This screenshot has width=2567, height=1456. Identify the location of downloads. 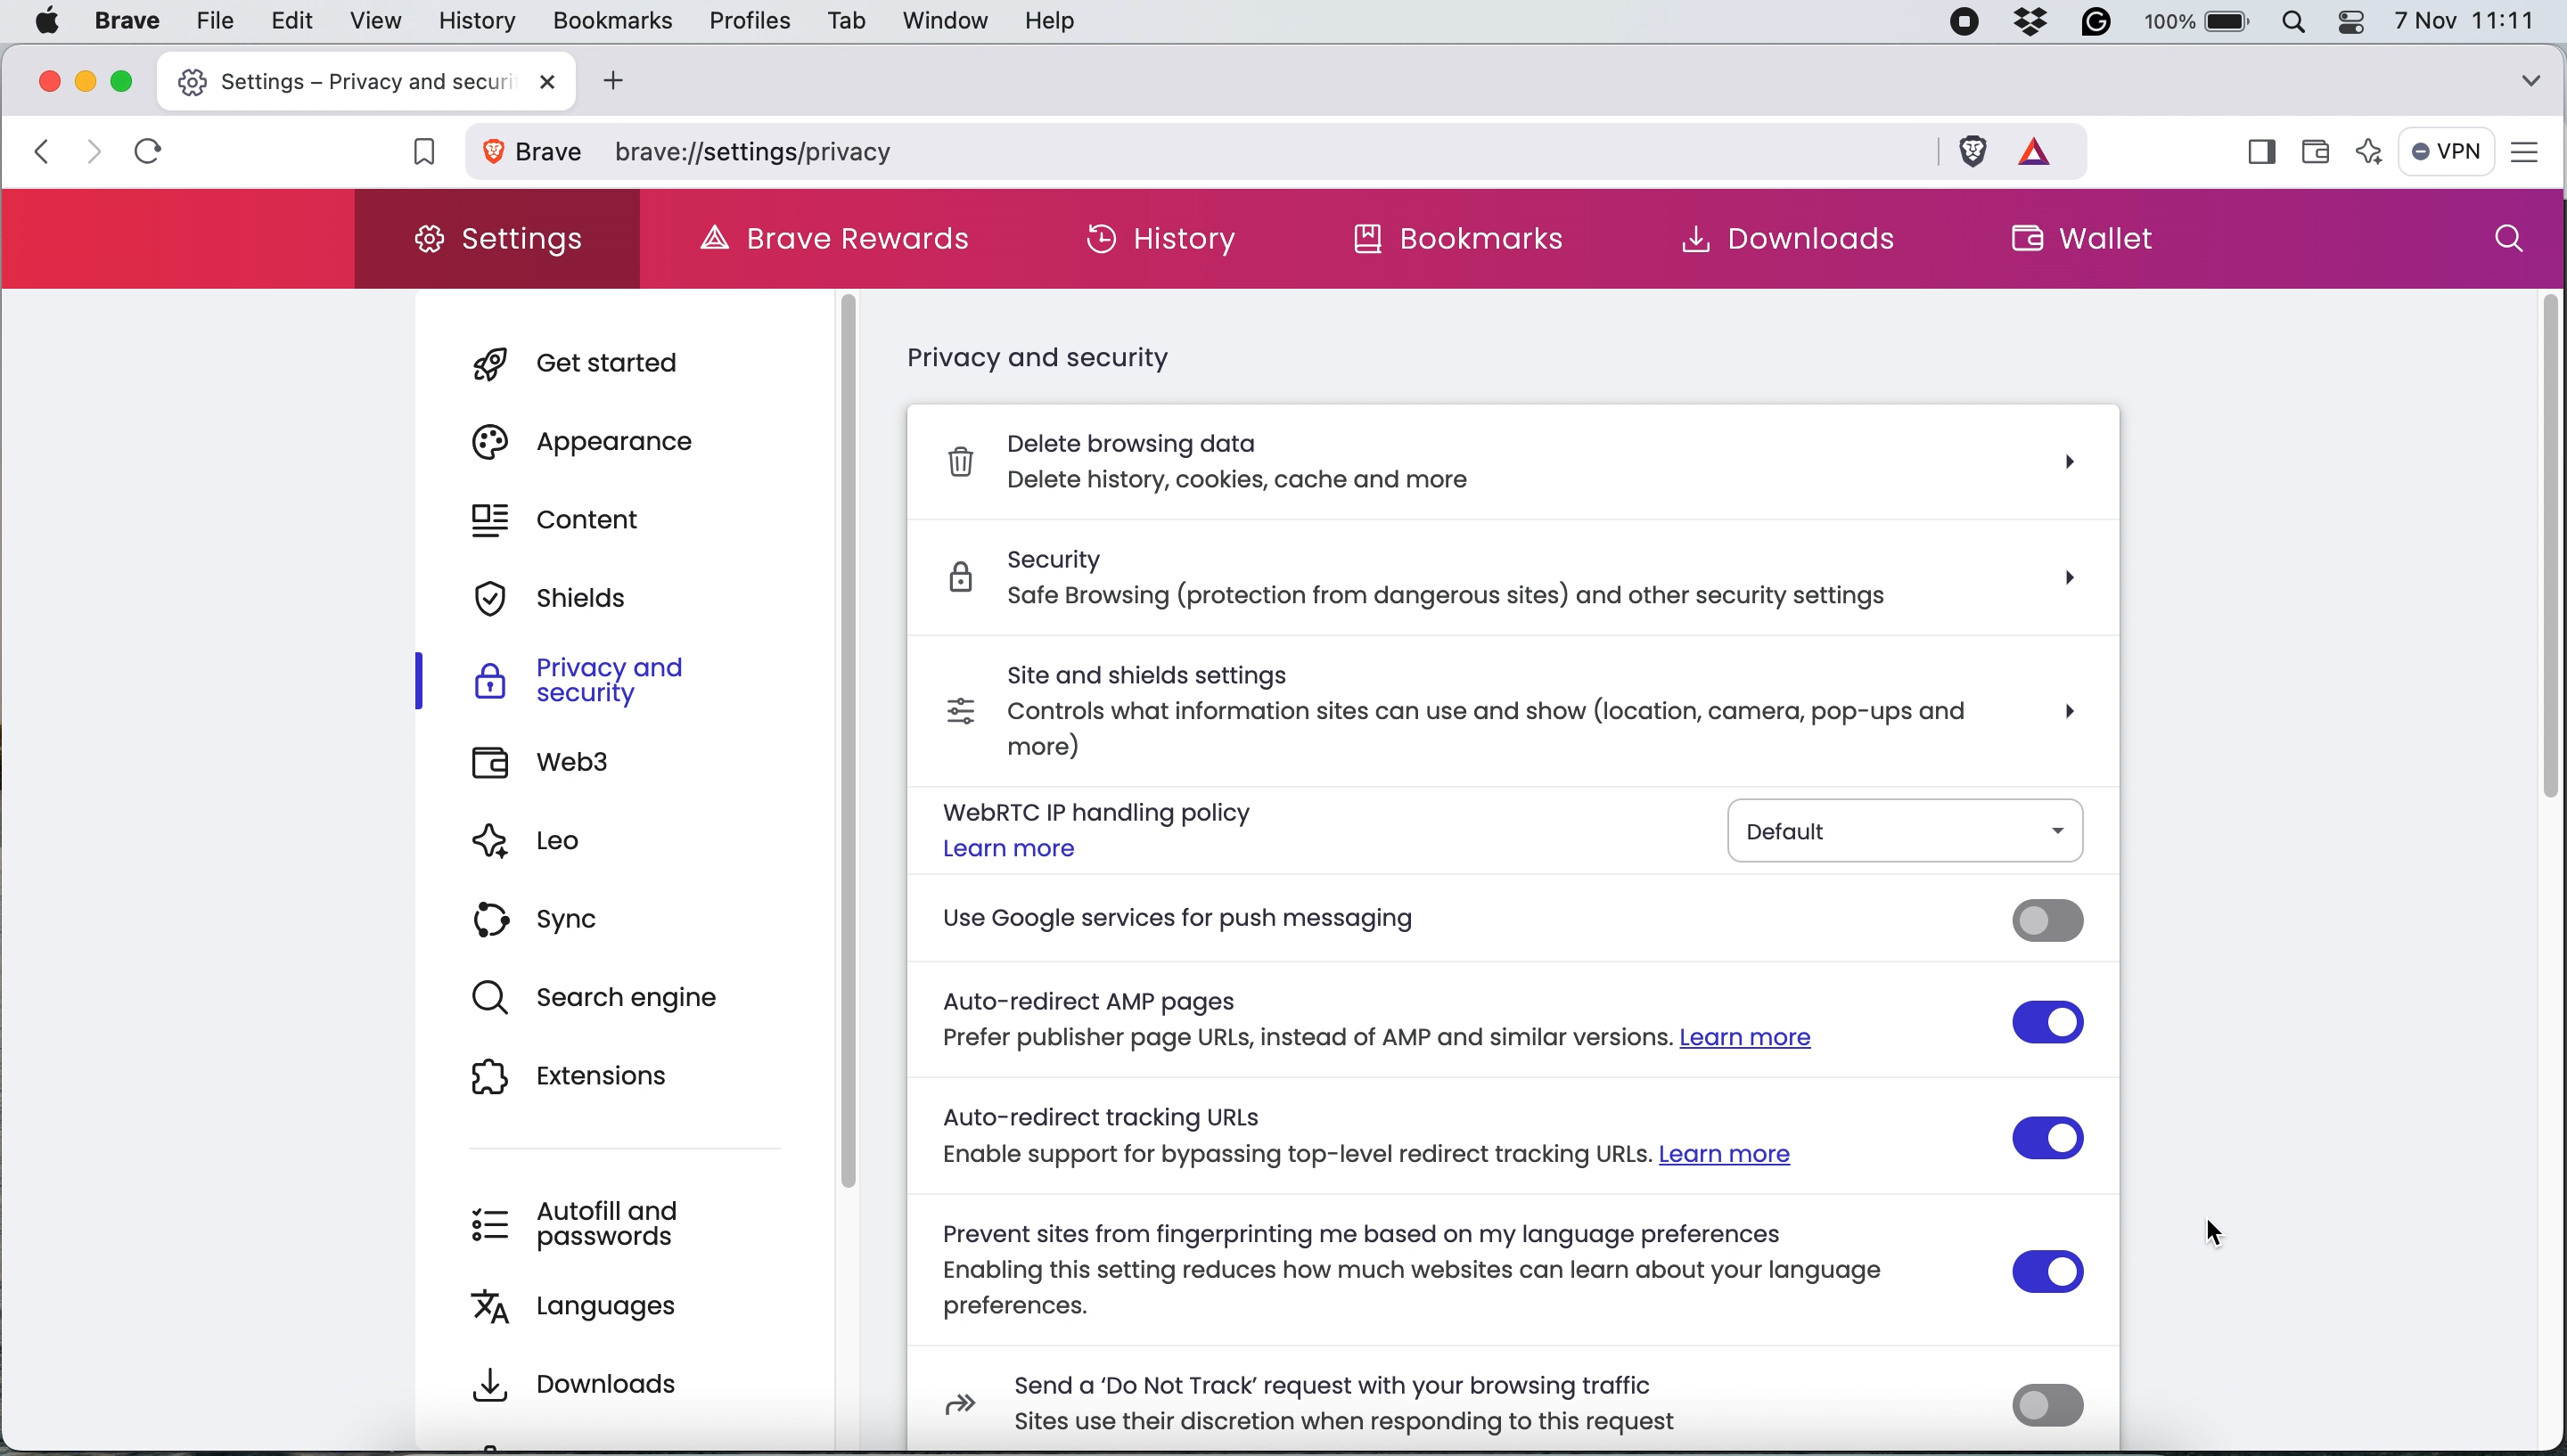
(575, 1378).